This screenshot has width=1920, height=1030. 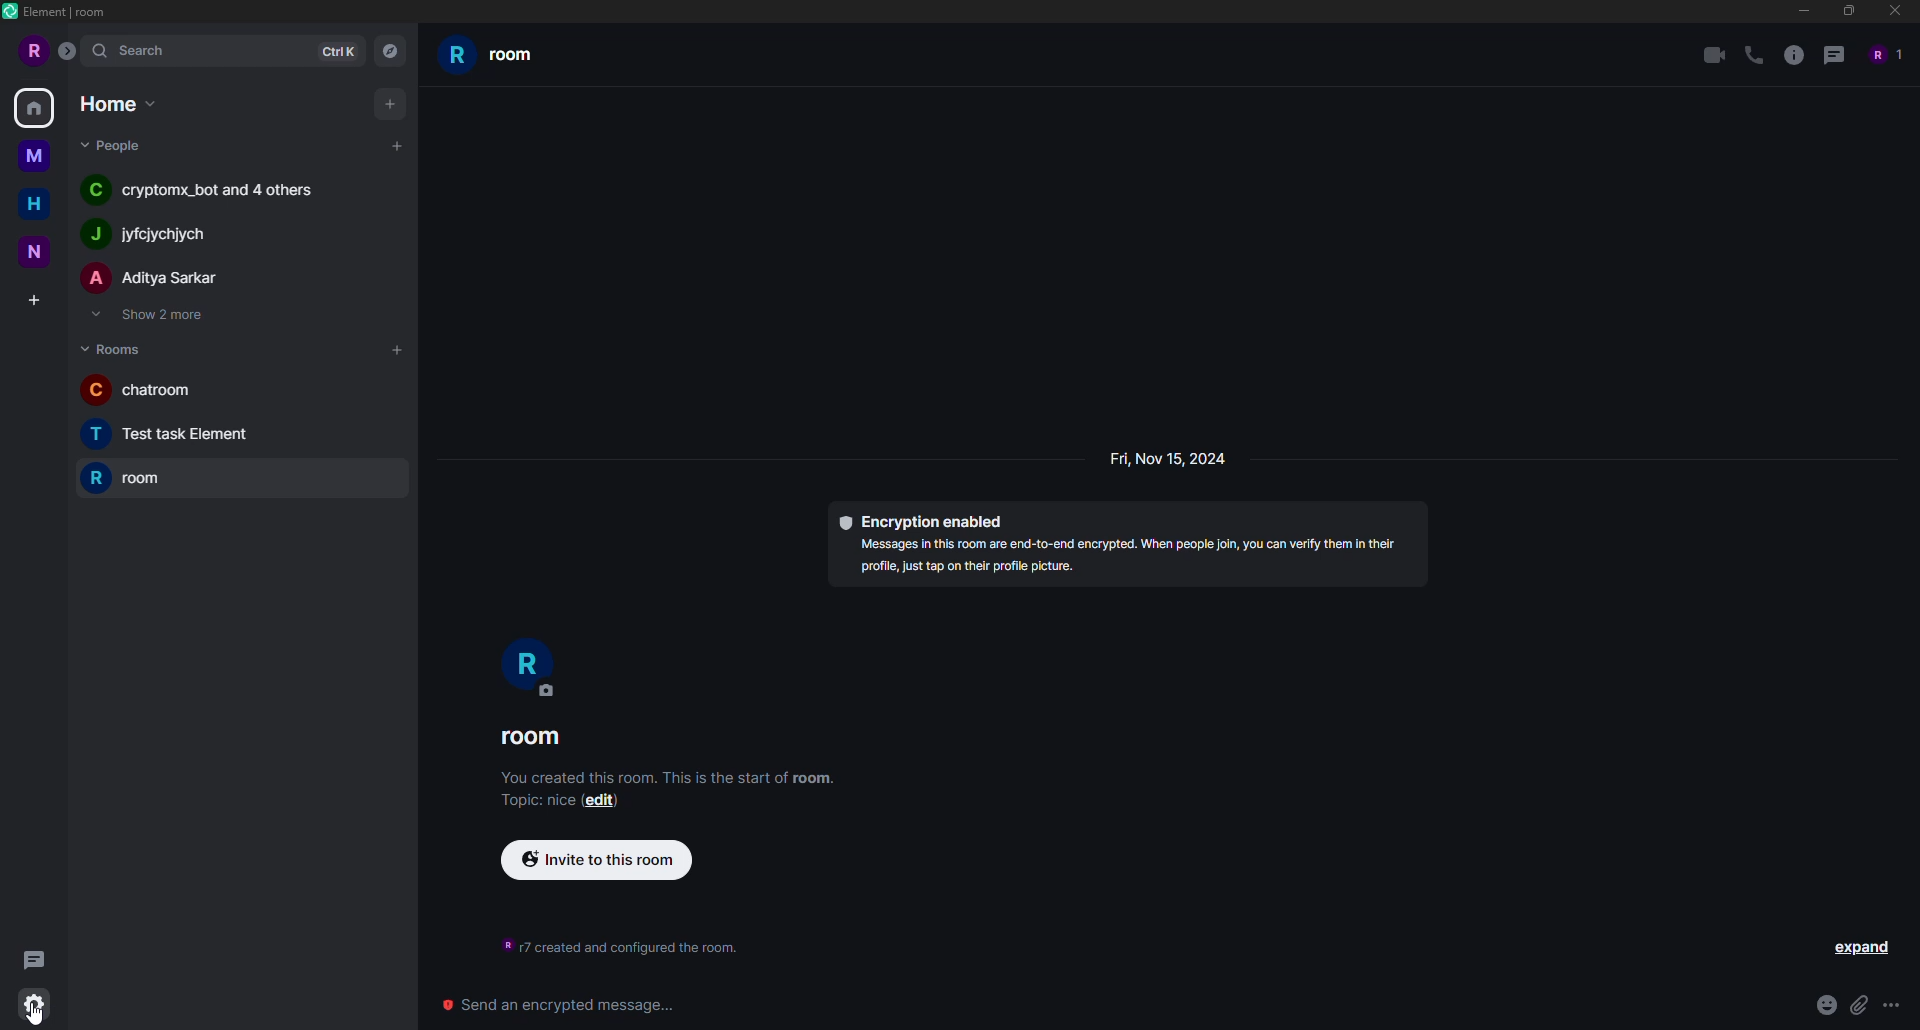 What do you see at coordinates (601, 859) in the screenshot?
I see `invite to this room` at bounding box center [601, 859].